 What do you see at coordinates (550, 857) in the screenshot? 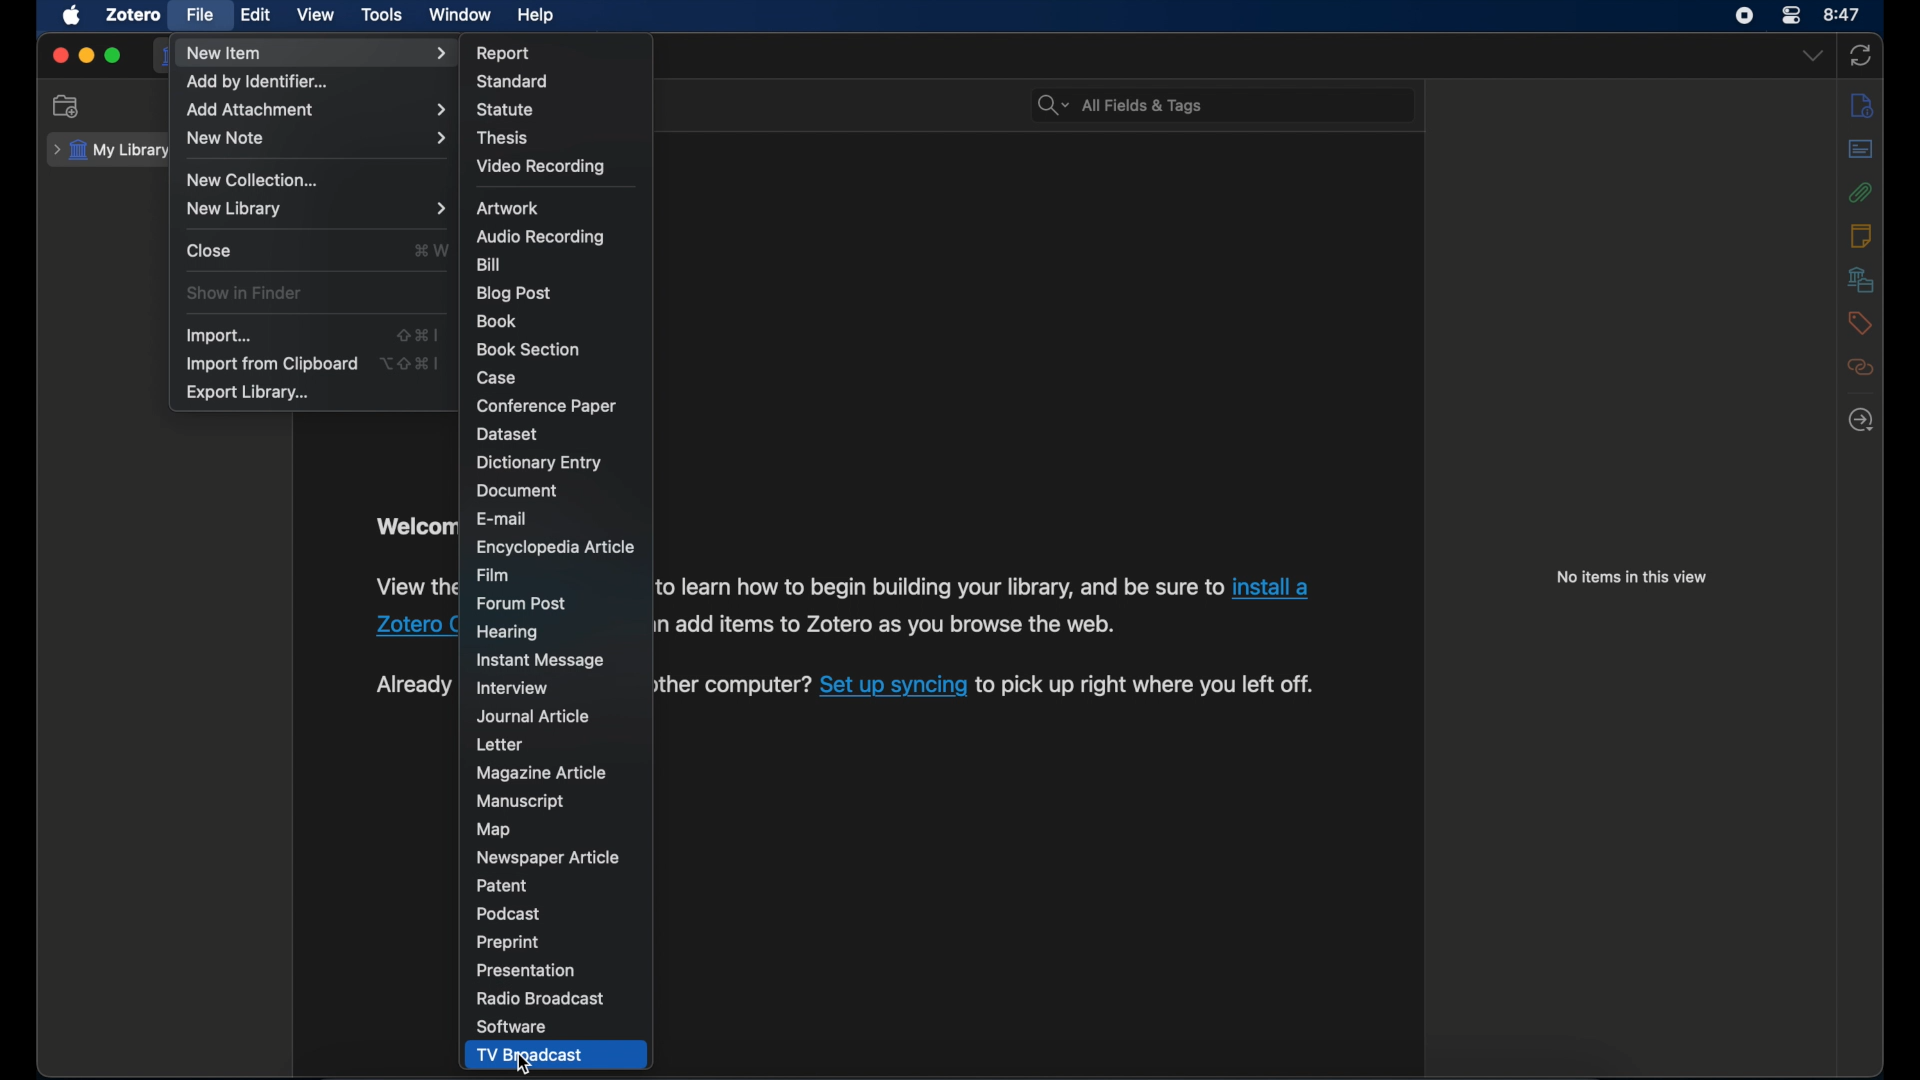
I see `newspaper article` at bounding box center [550, 857].